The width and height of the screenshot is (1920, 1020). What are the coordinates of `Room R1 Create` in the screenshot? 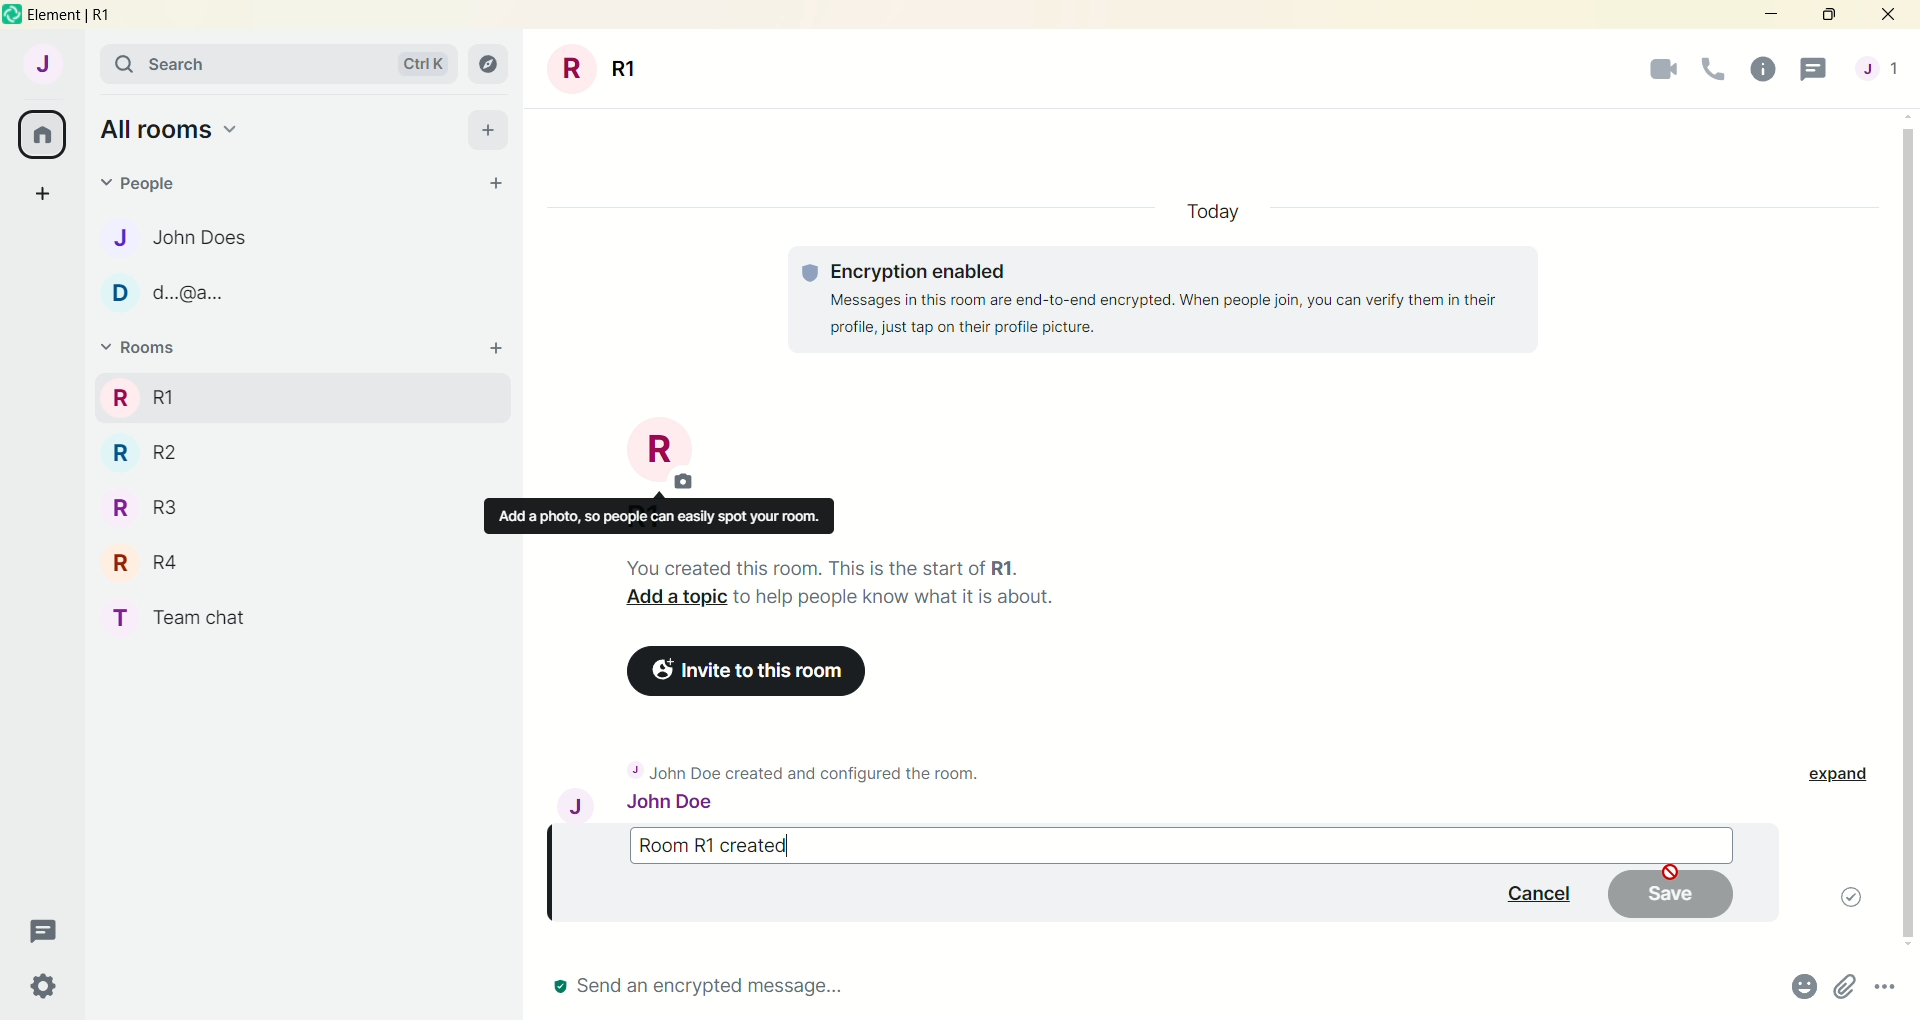 It's located at (1154, 842).